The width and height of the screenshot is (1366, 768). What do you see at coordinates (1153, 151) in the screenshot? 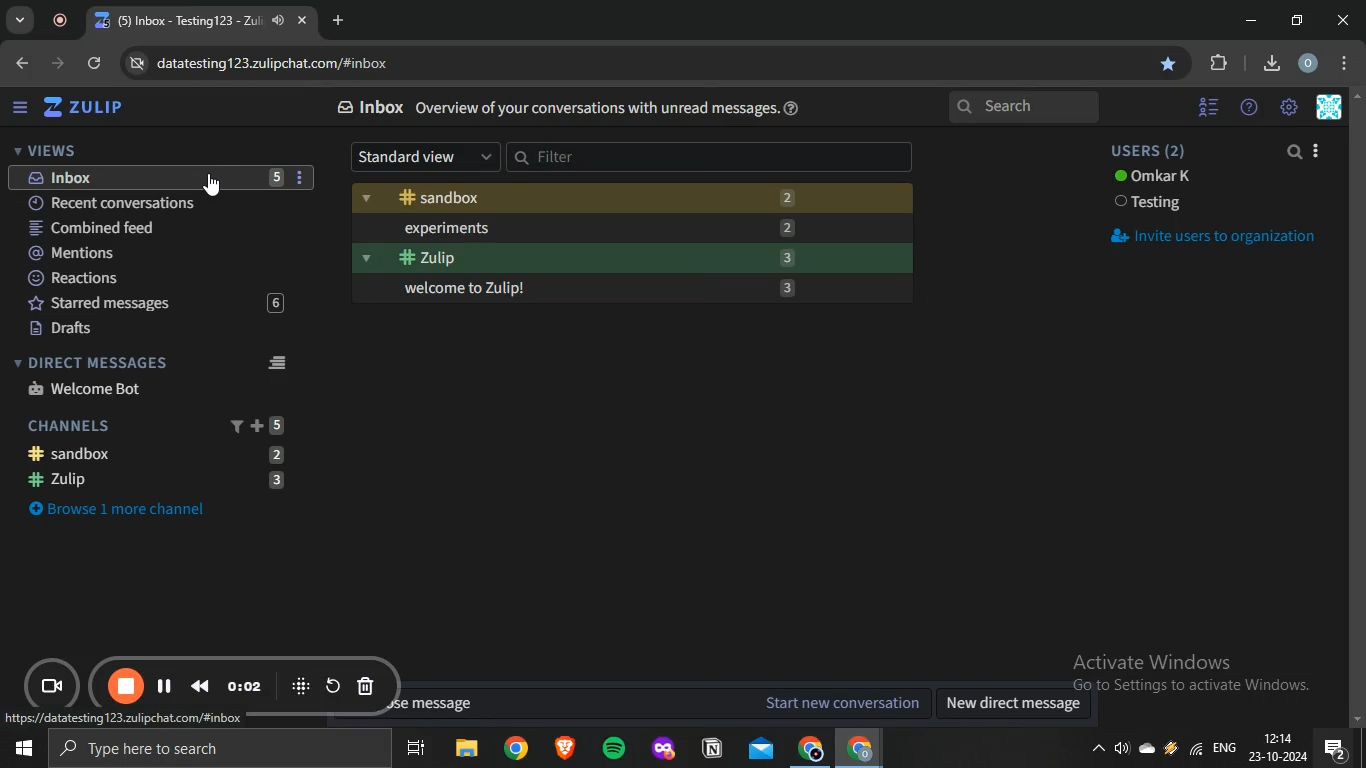
I see `users` at bounding box center [1153, 151].